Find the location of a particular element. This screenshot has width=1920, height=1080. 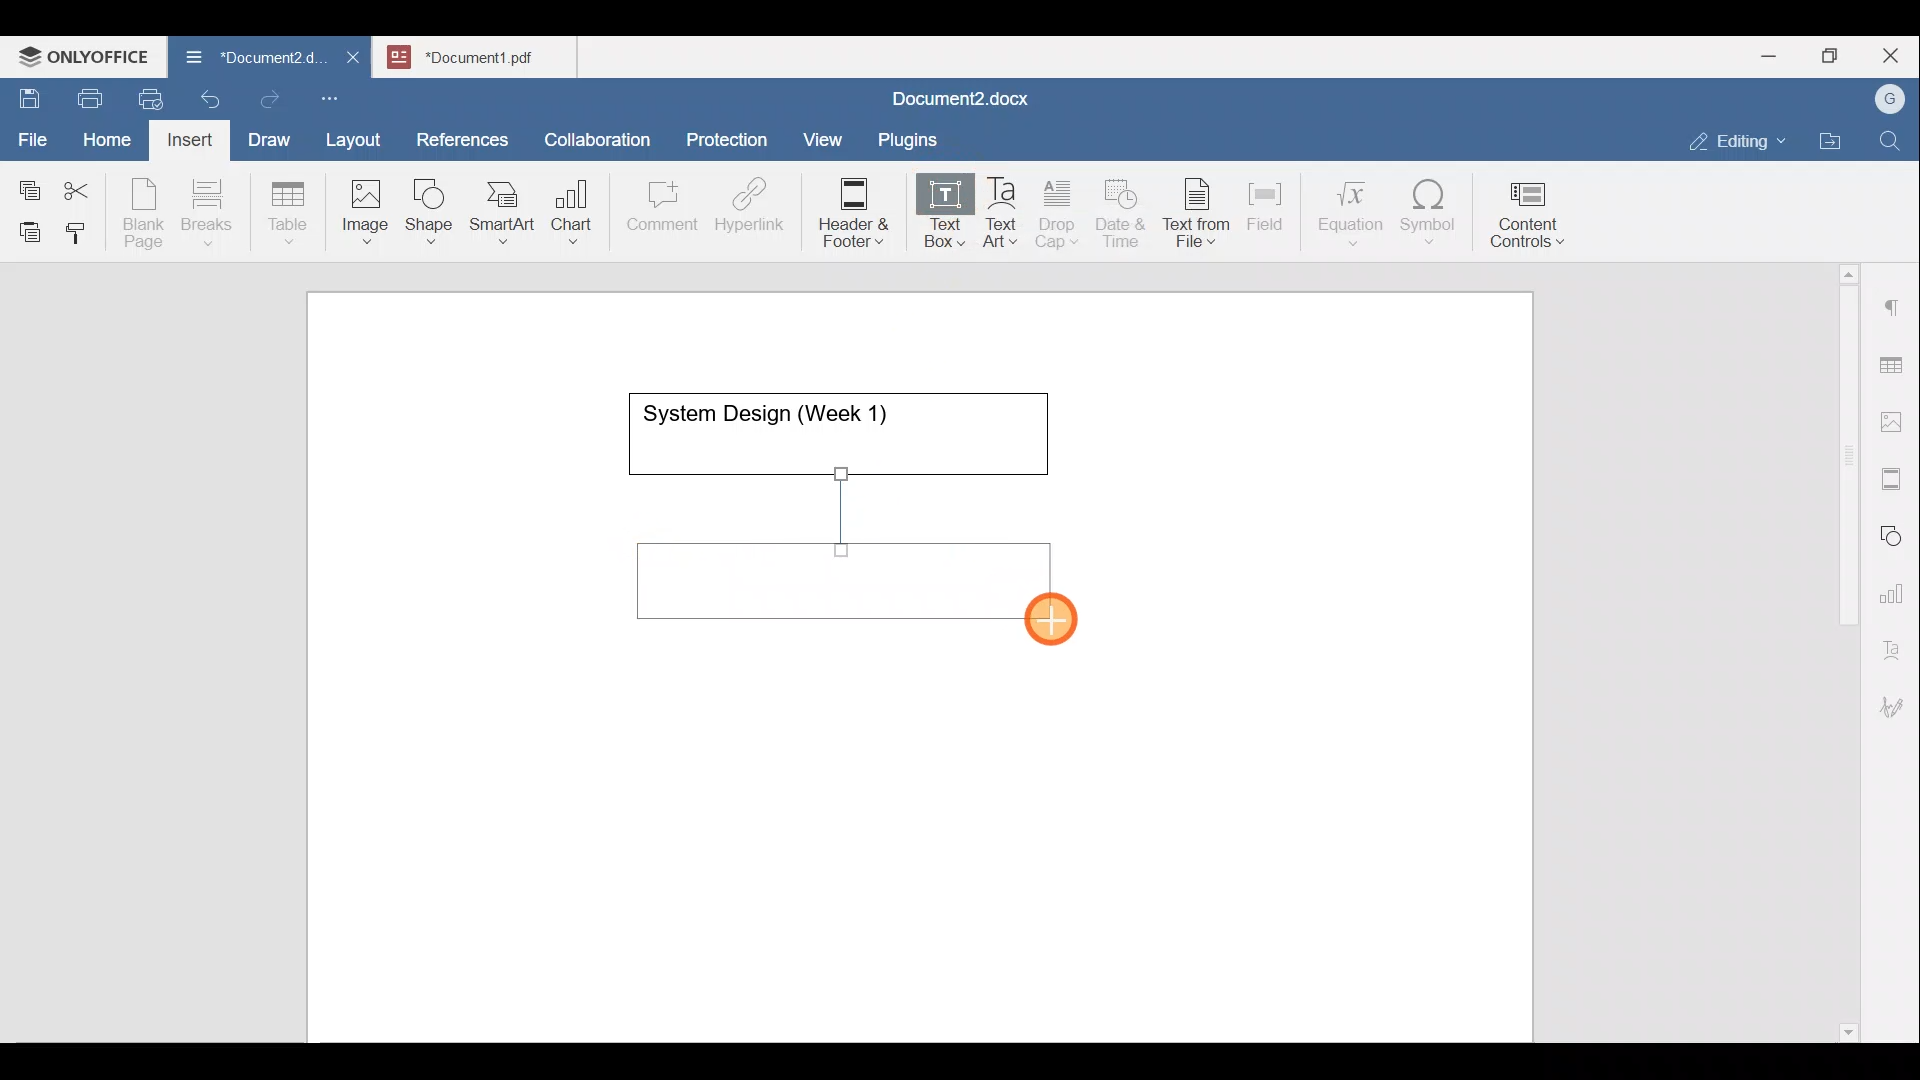

Chart is located at coordinates (568, 214).